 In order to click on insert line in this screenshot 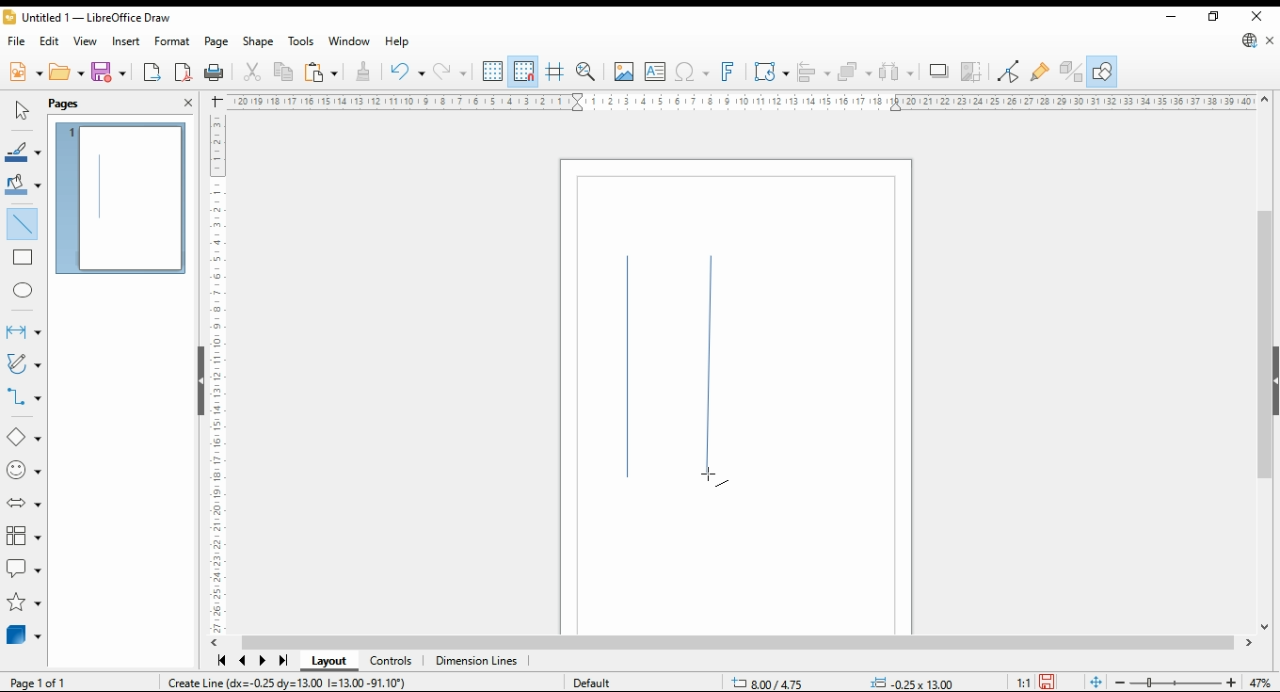, I will do `click(26, 227)`.